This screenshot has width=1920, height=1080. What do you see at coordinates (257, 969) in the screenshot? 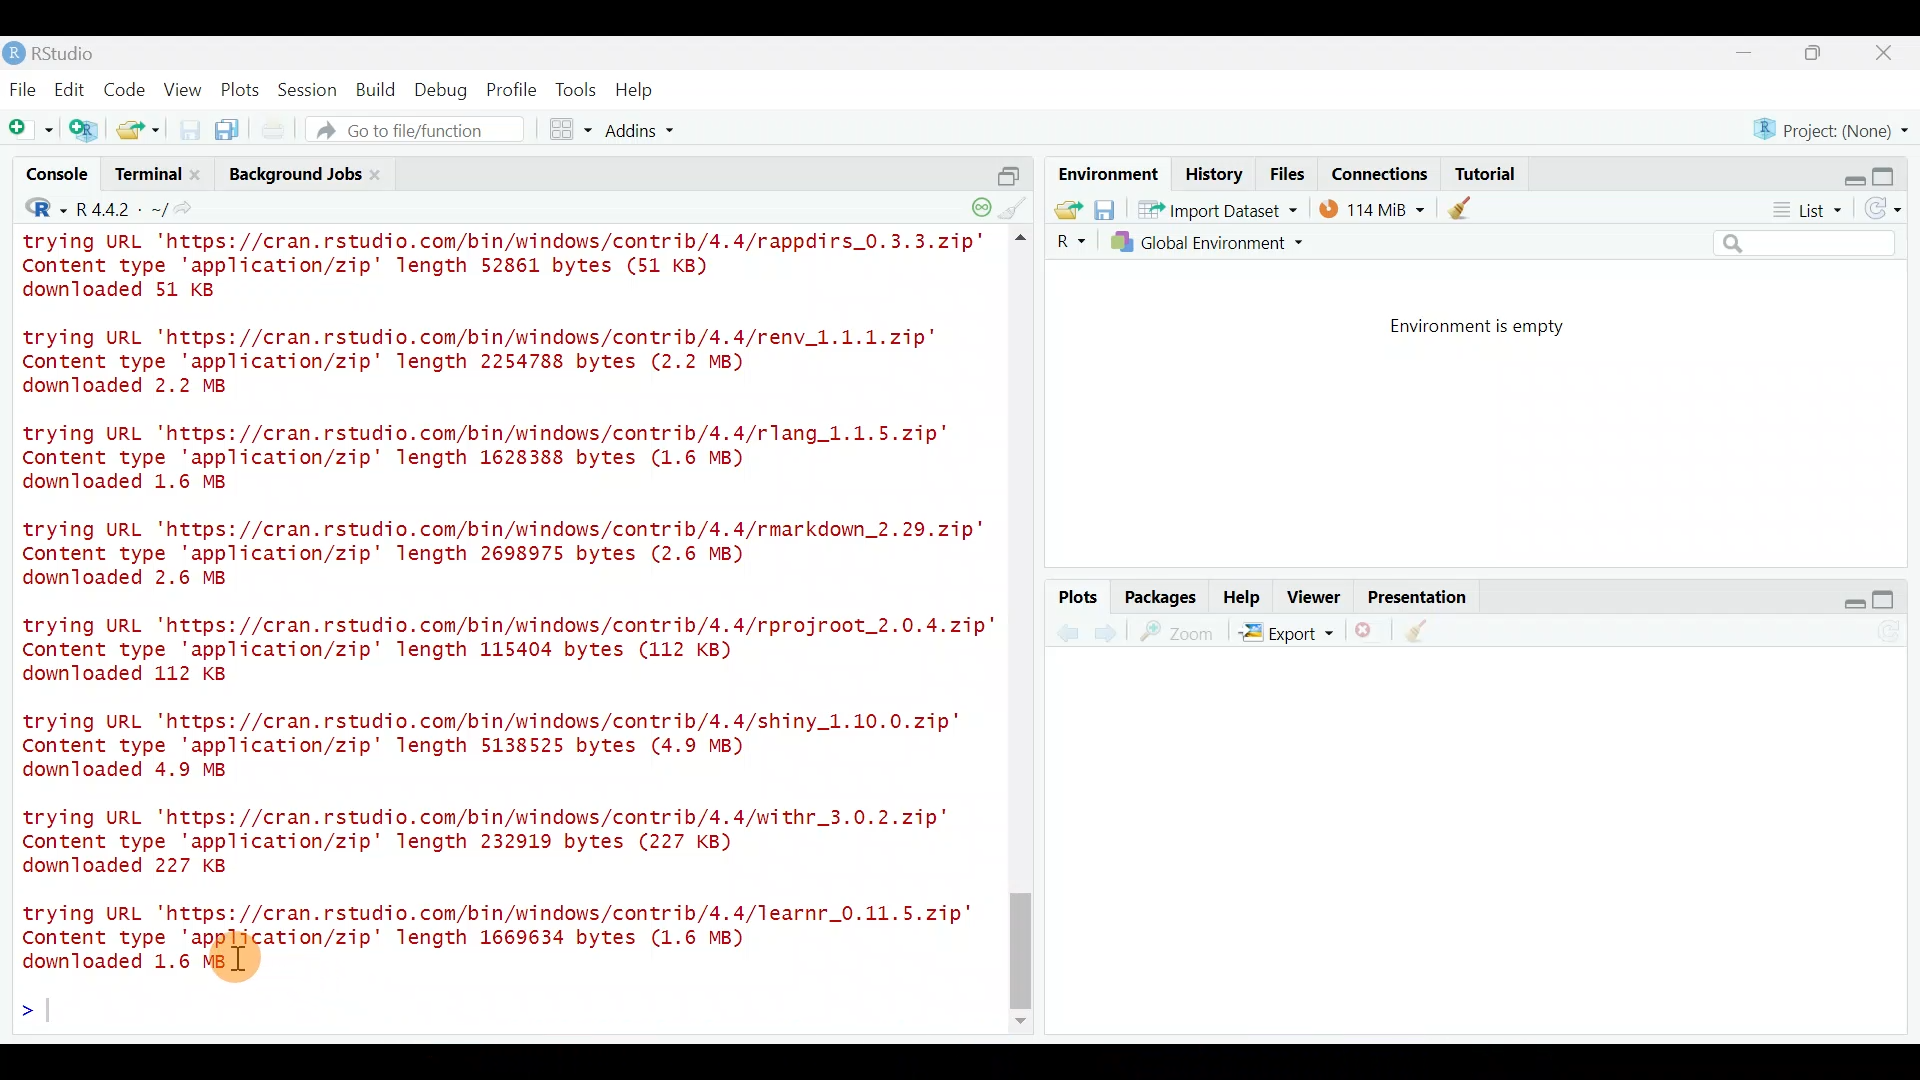
I see `Cursor` at bounding box center [257, 969].